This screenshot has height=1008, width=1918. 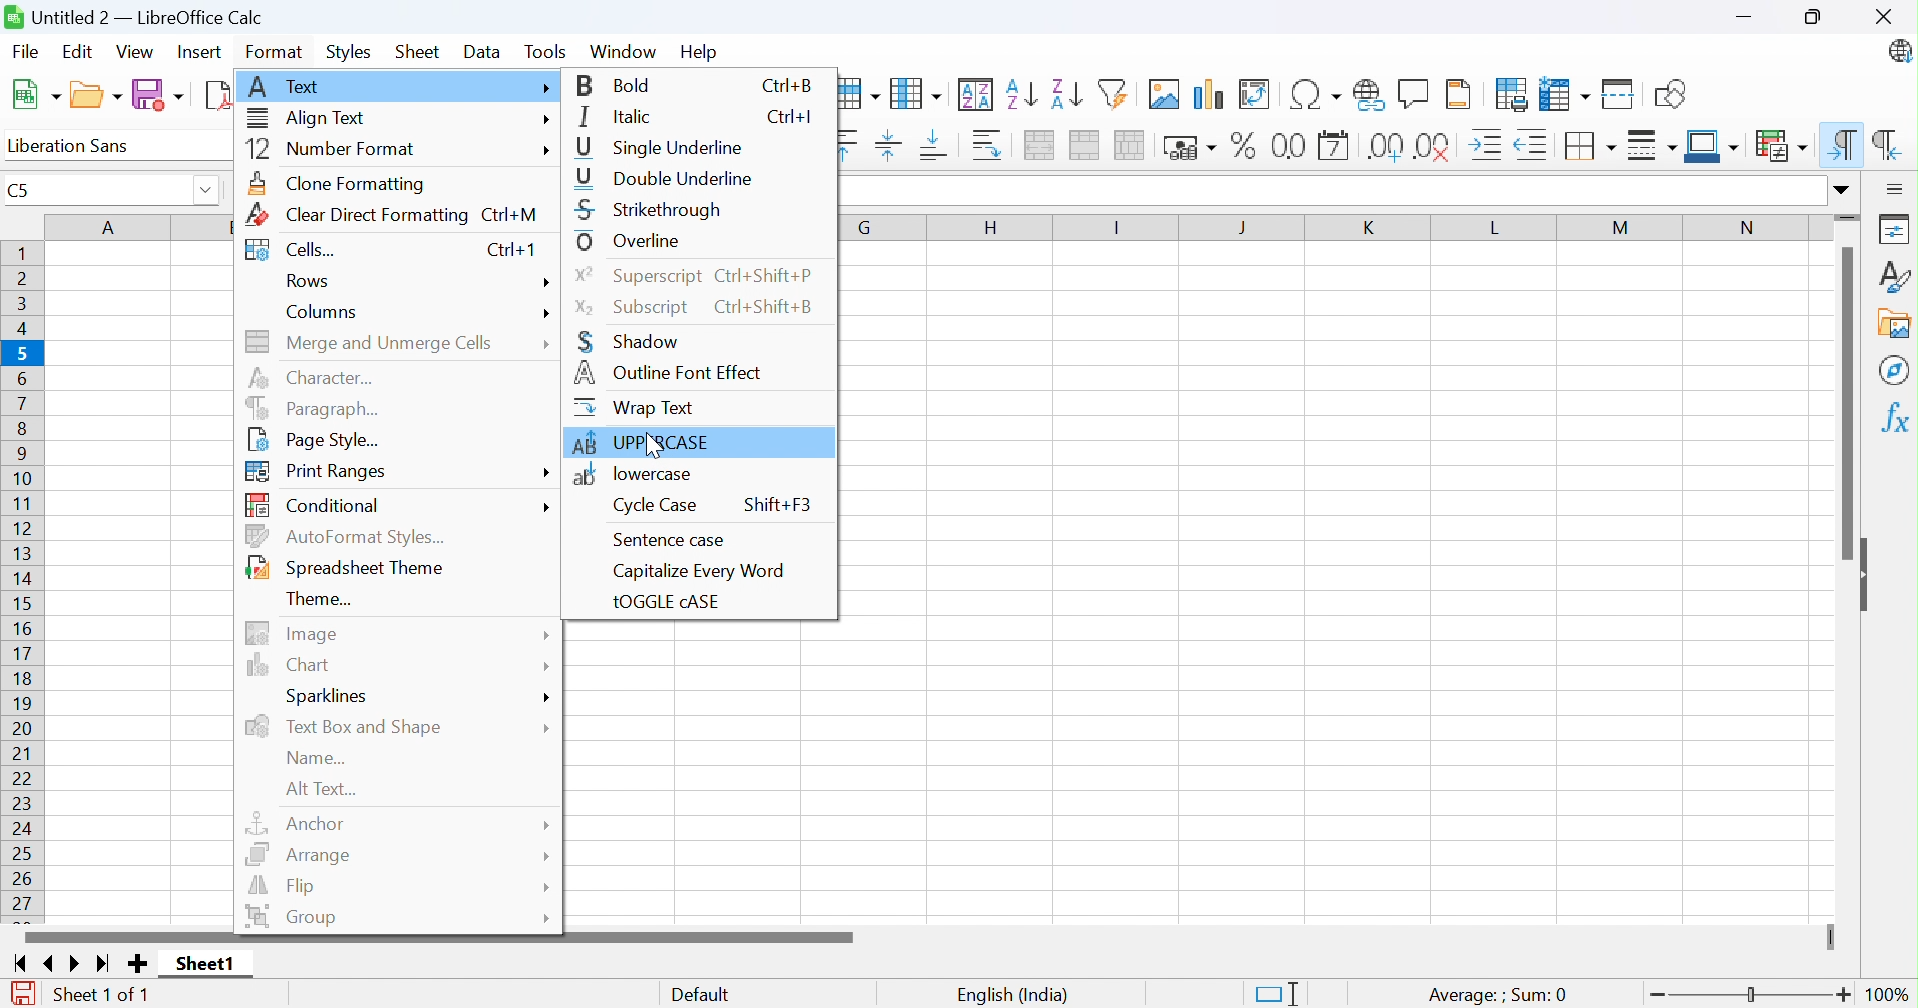 I want to click on Insert, so click(x=198, y=52).